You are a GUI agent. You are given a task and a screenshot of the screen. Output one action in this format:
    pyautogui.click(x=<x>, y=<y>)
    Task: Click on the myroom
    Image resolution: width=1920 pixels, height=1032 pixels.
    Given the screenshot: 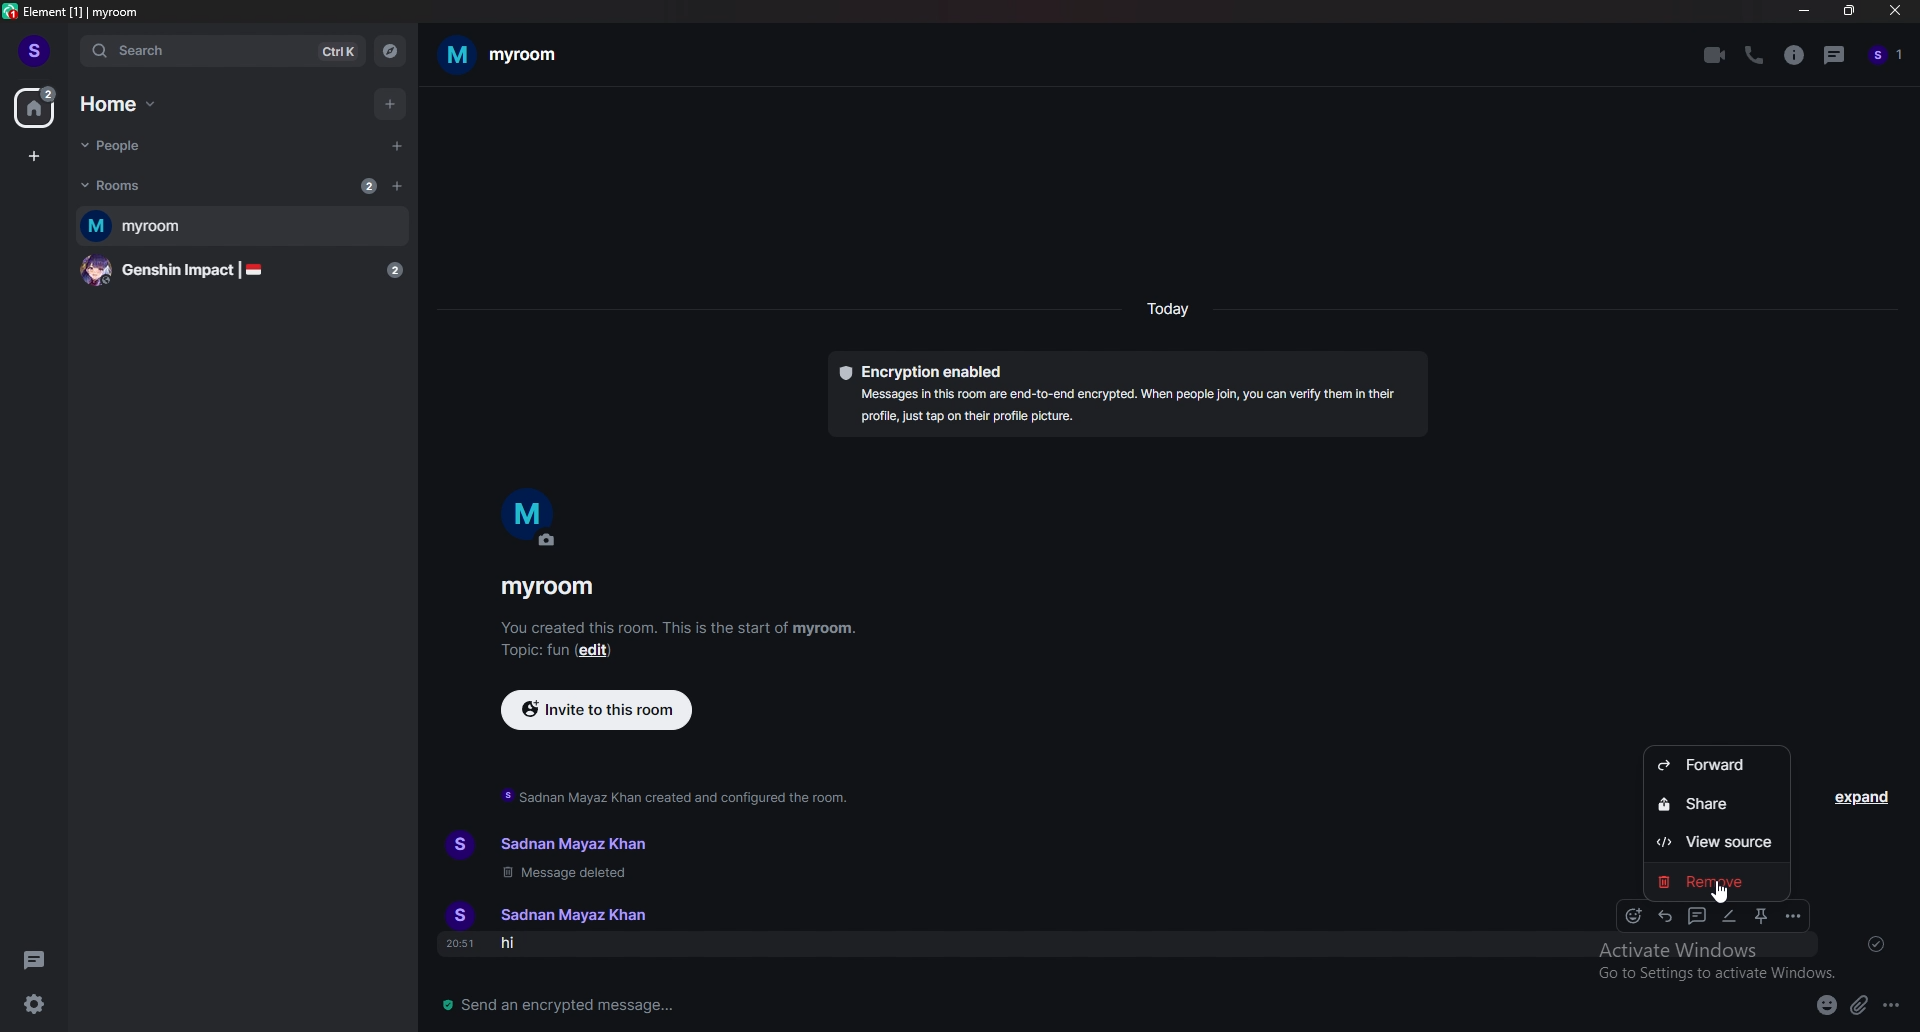 What is the action you would take?
    pyautogui.click(x=547, y=589)
    